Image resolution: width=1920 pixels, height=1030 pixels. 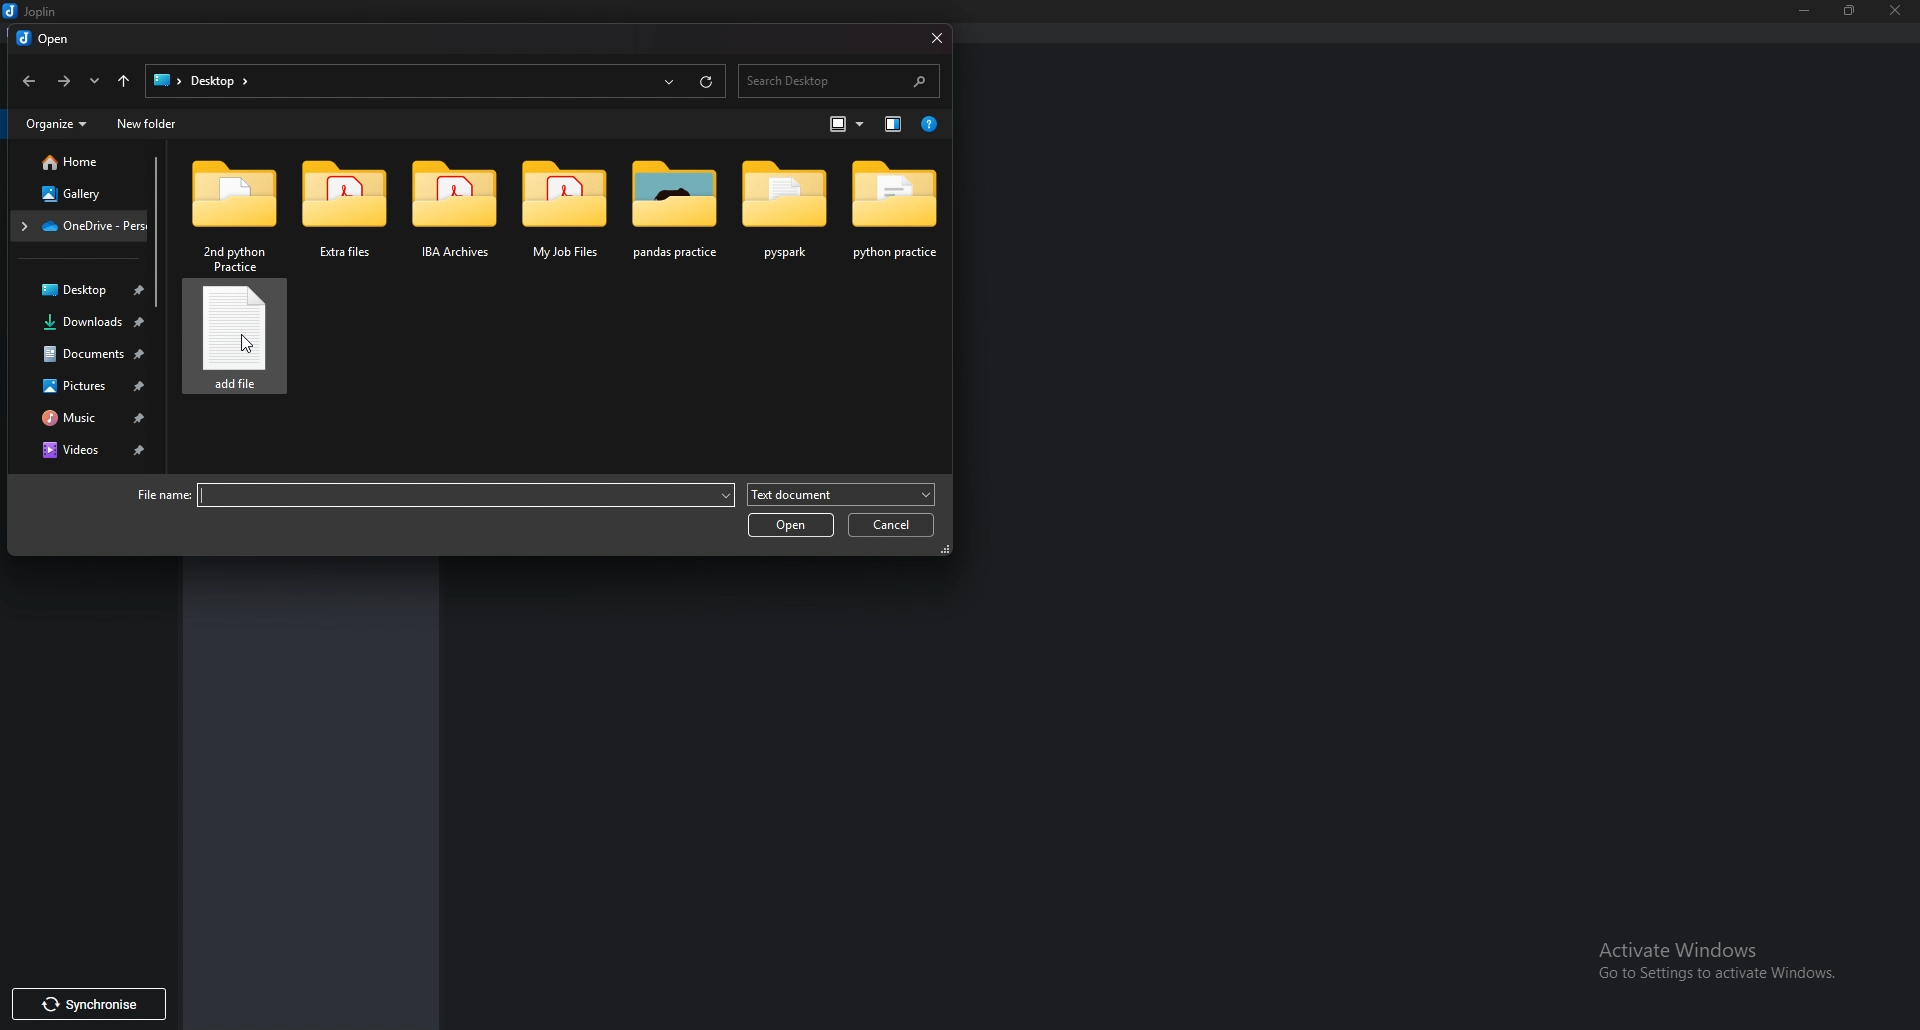 I want to click on activate windows, so click(x=1719, y=957).